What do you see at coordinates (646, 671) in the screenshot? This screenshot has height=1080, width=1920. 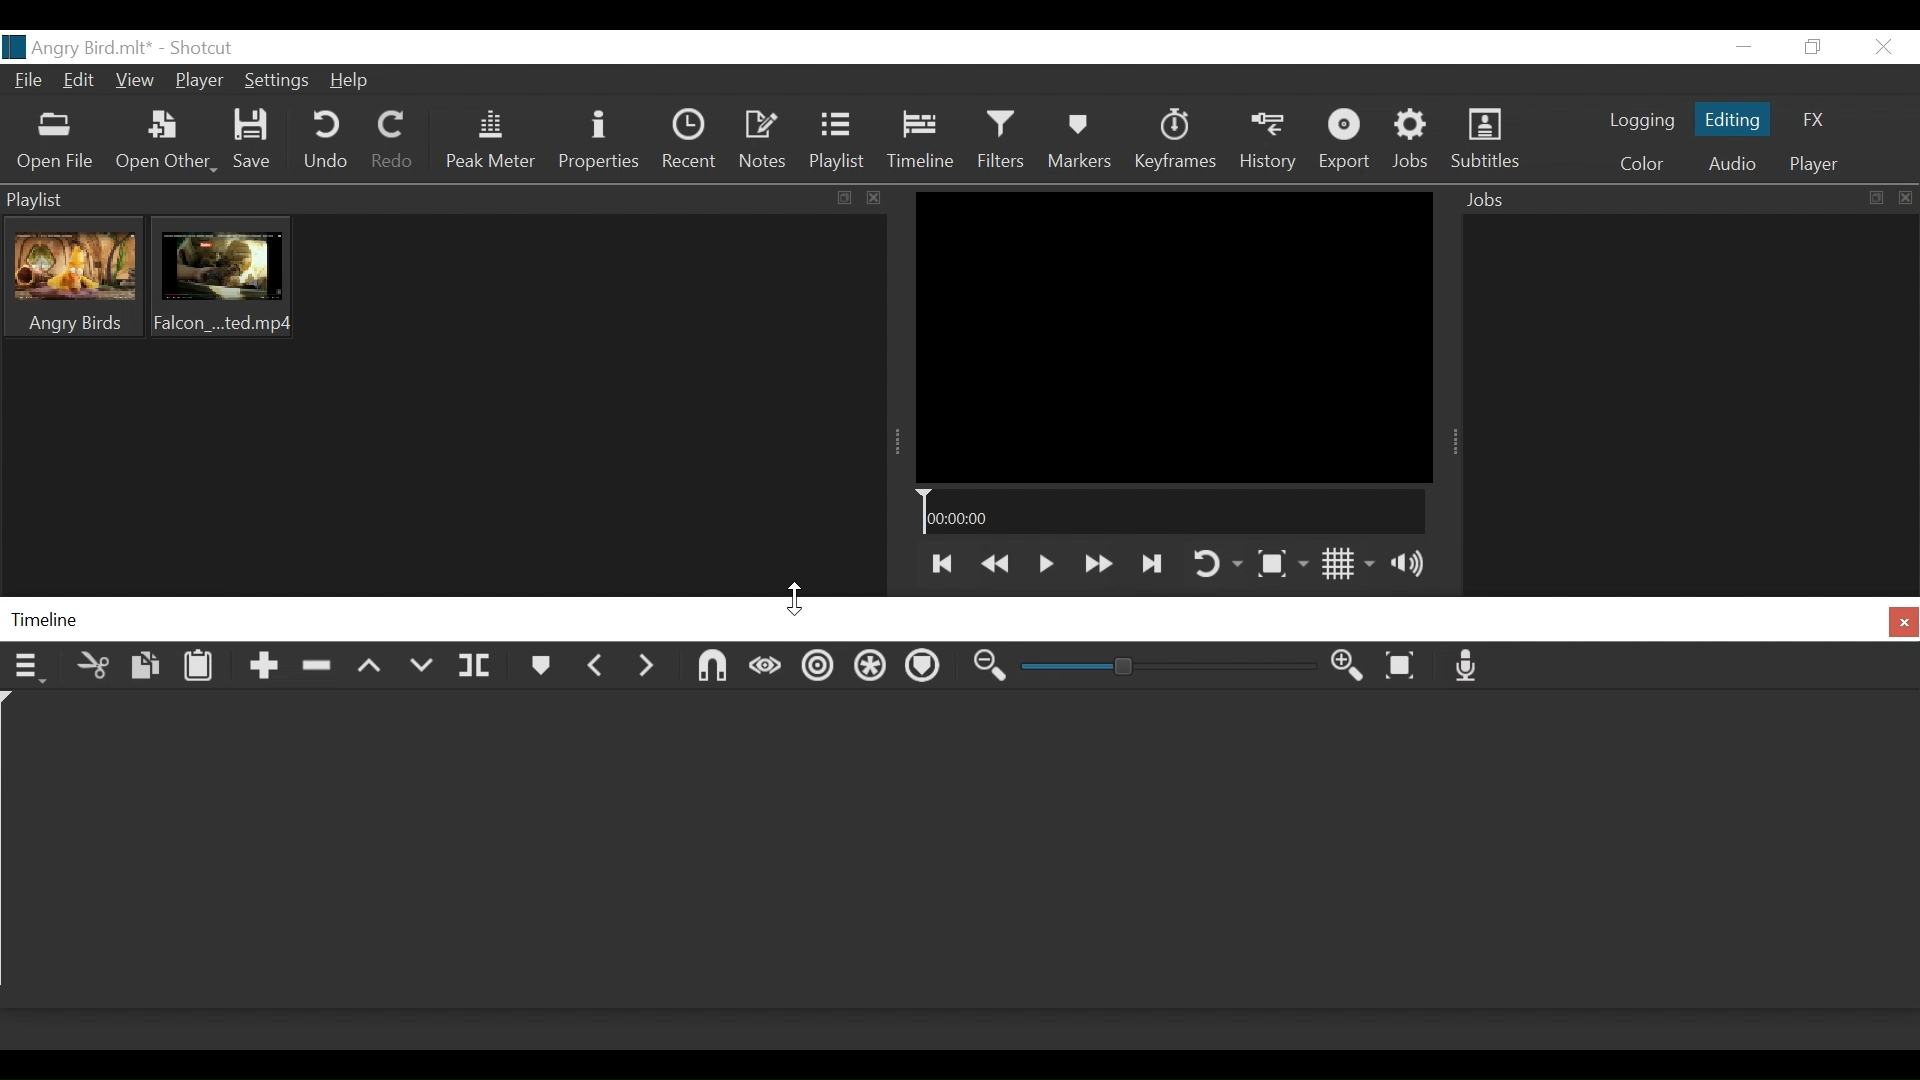 I see `Next Marker` at bounding box center [646, 671].